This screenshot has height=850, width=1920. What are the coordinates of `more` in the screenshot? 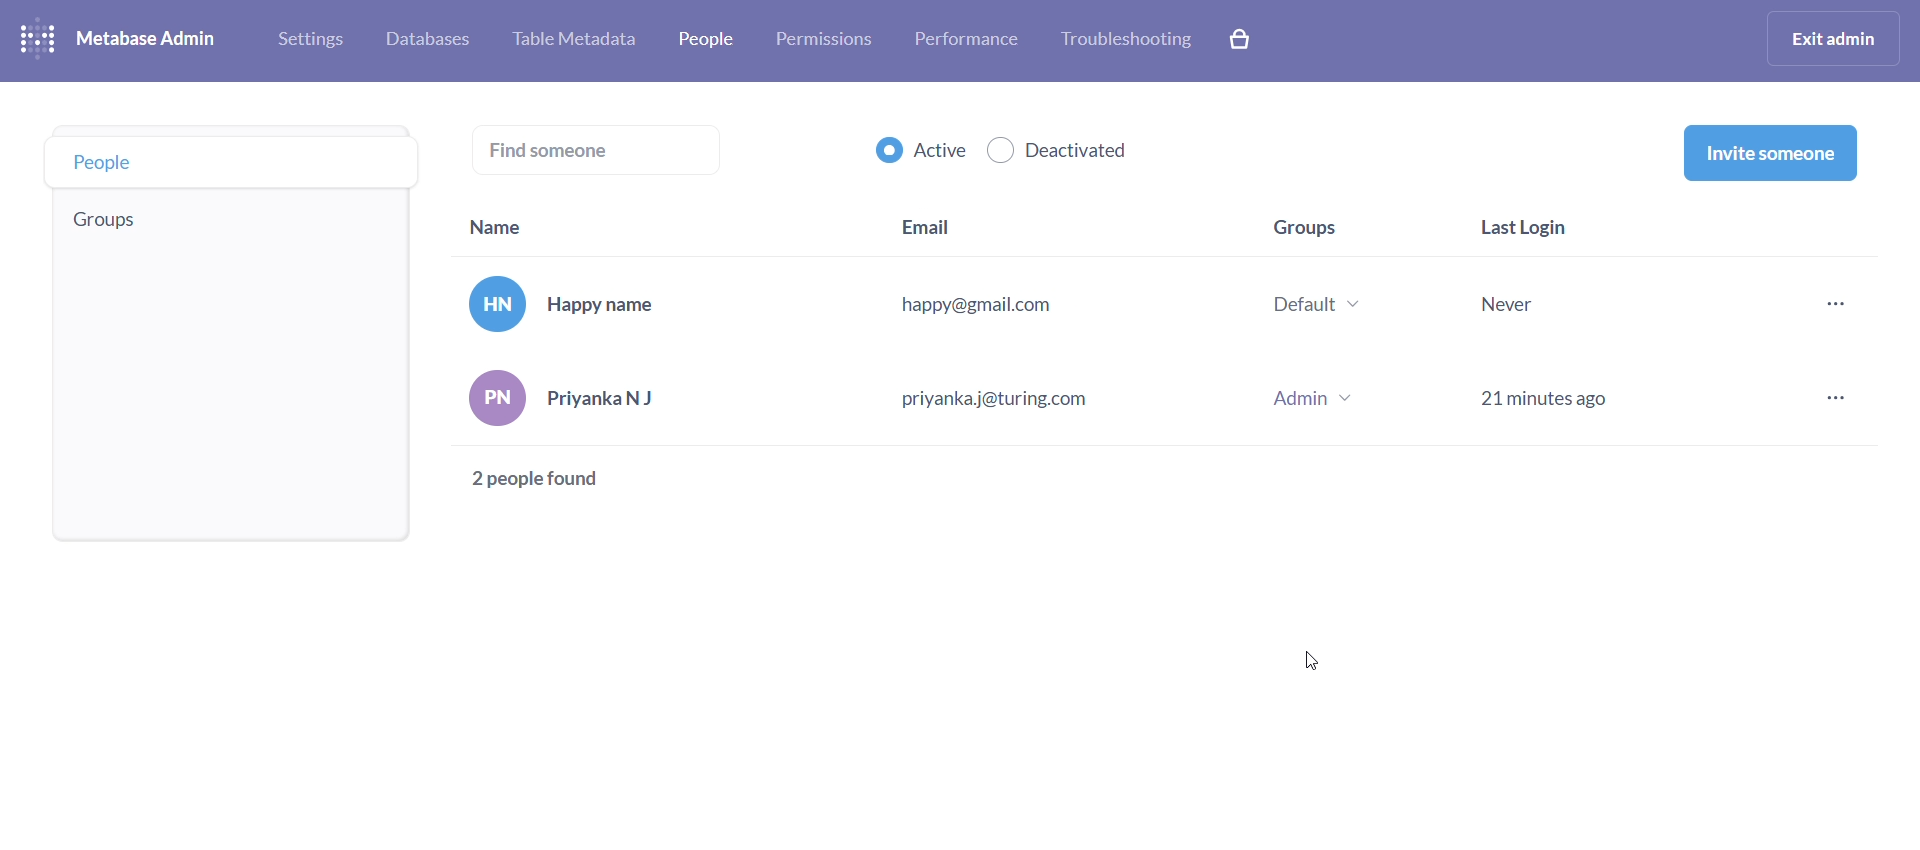 It's located at (1844, 355).